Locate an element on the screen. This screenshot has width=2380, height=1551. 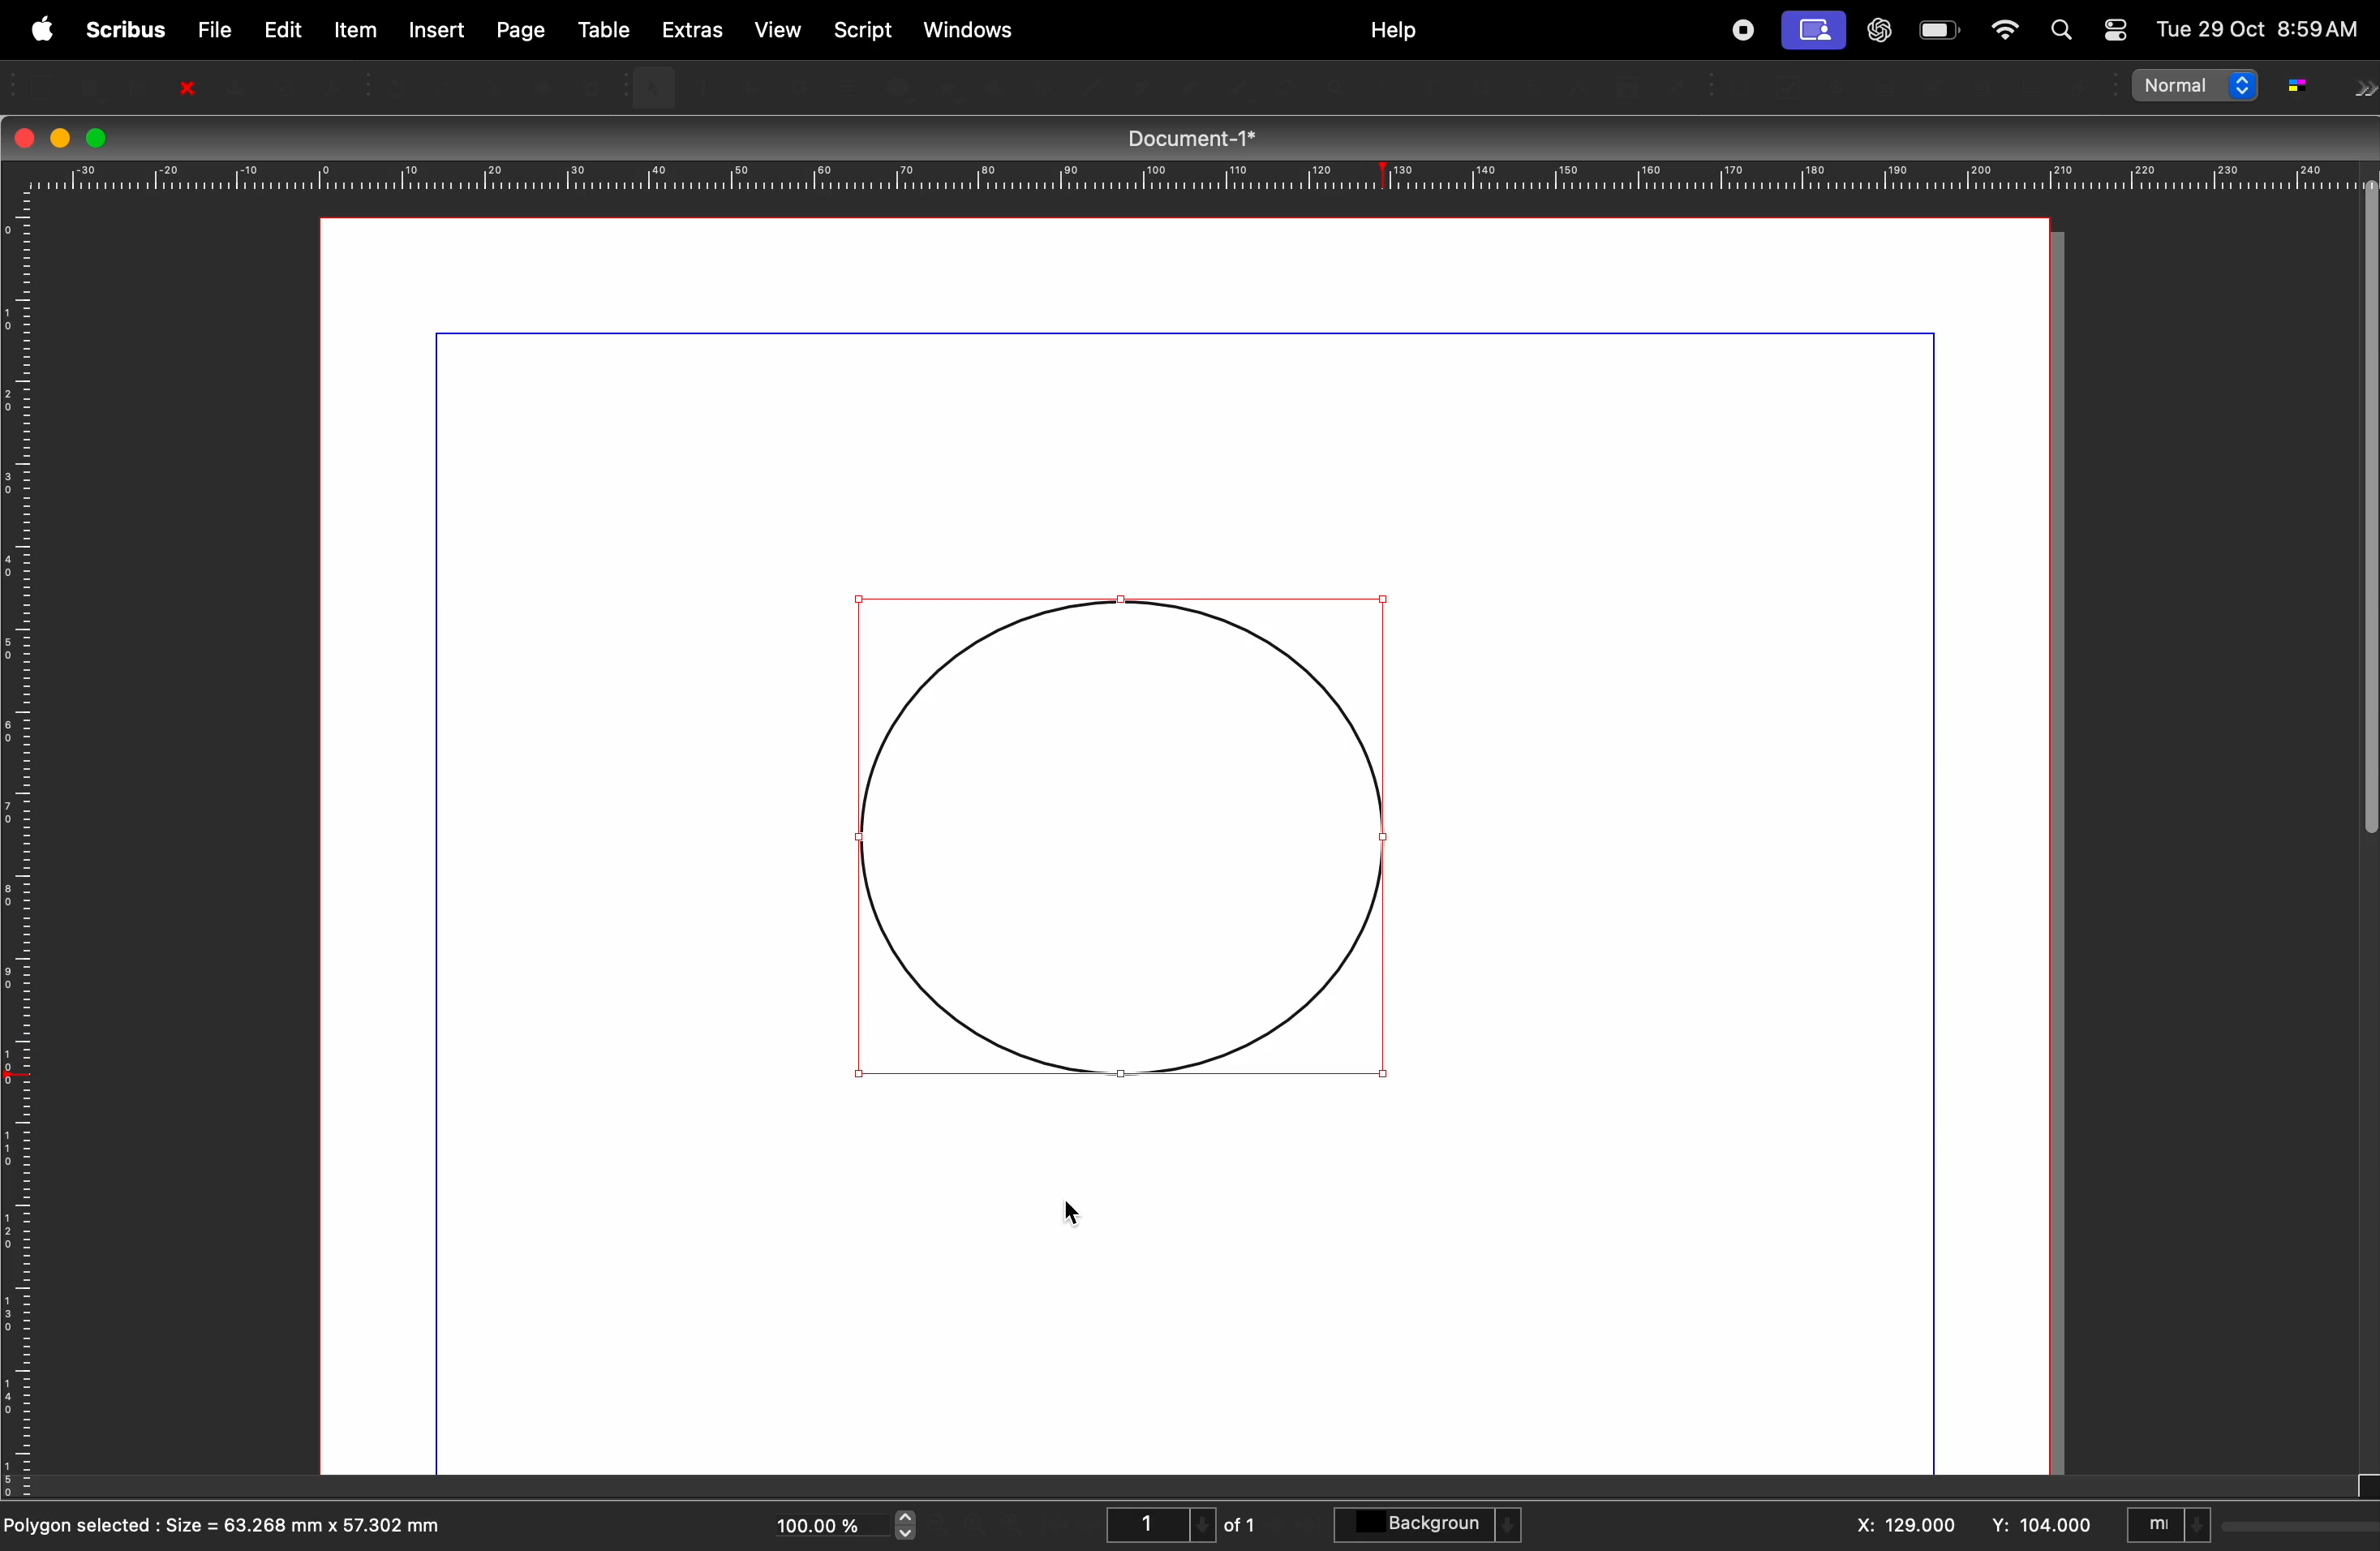
x: 129.000 is located at coordinates (1902, 1523).